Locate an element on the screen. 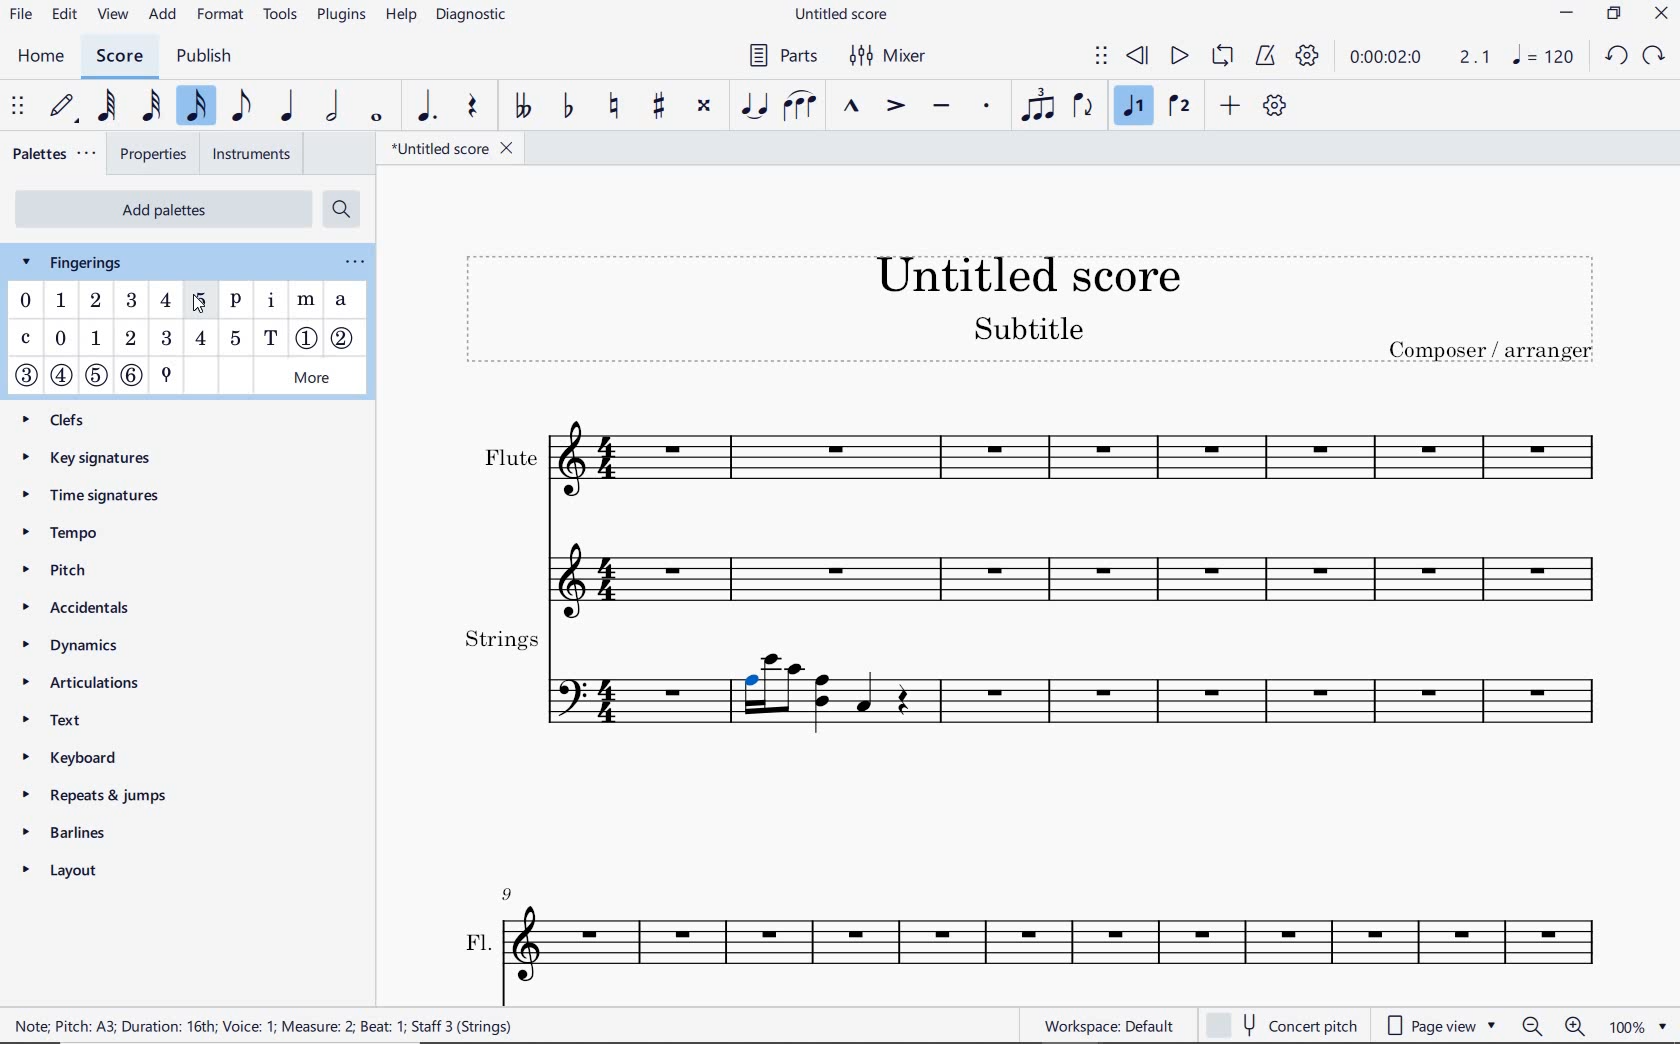 The width and height of the screenshot is (1680, 1044). STRING NUMBER 6 is located at coordinates (133, 375).